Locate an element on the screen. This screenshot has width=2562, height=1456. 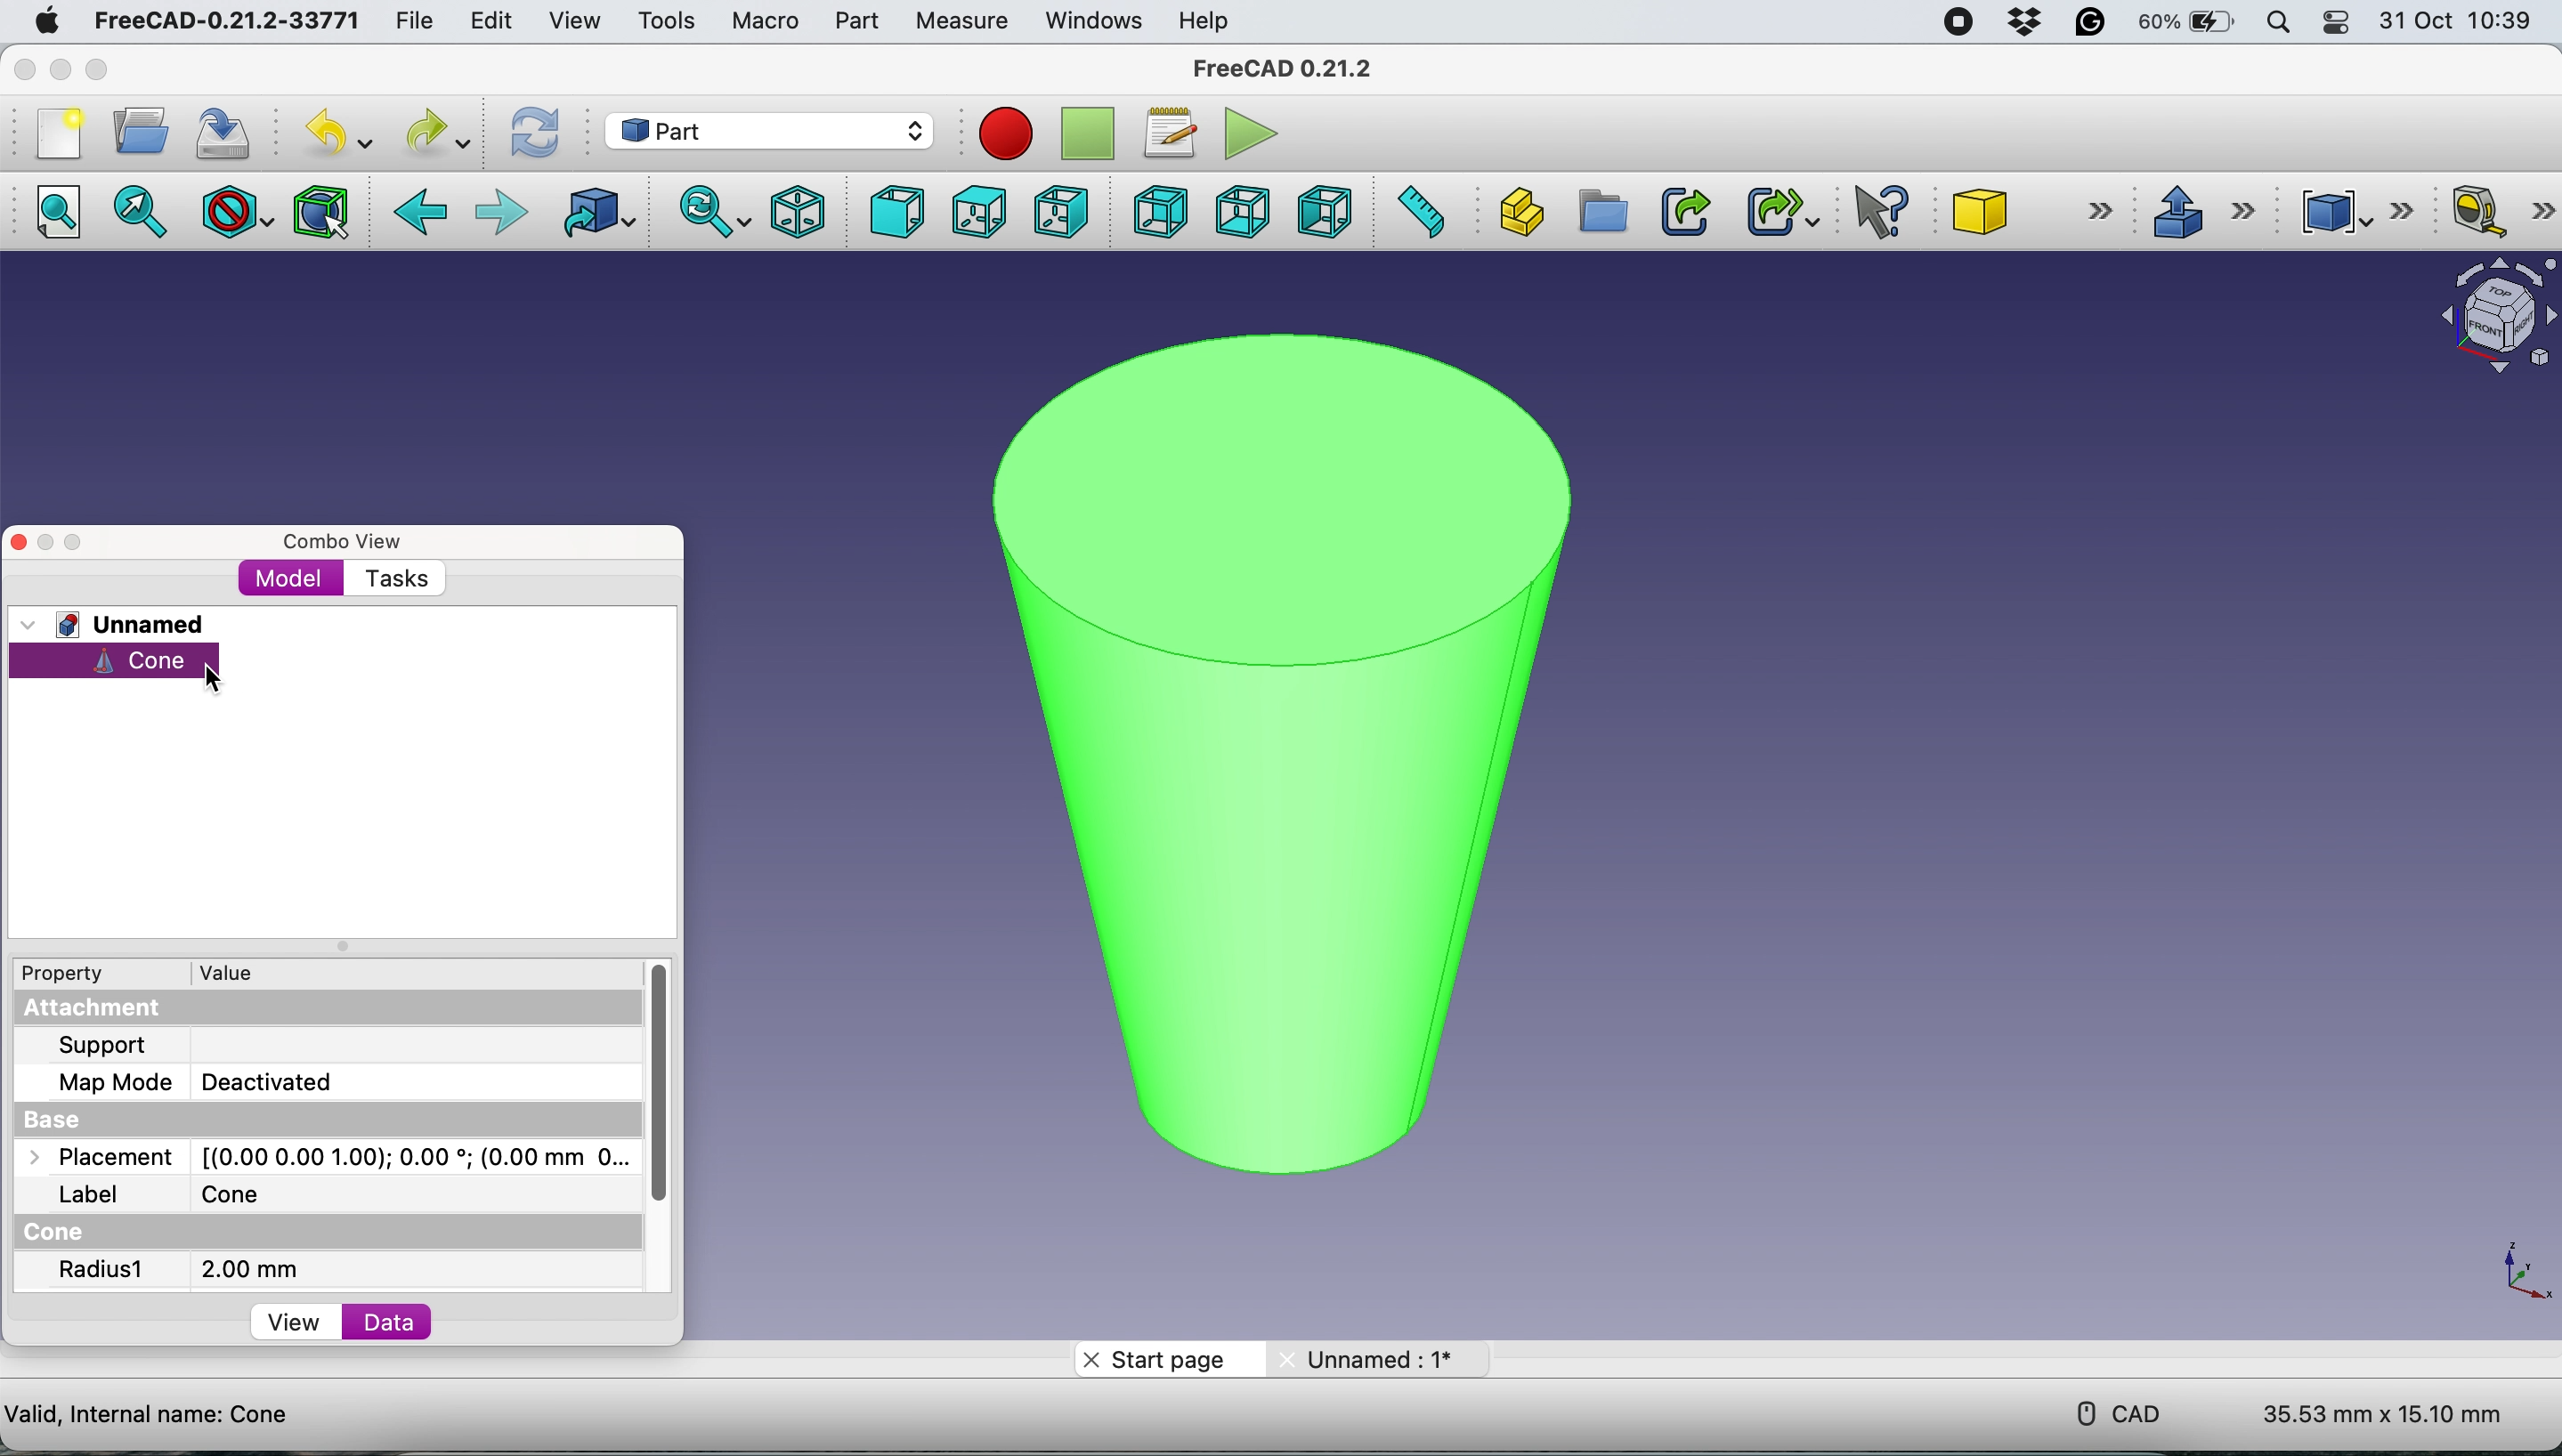
unnamed is located at coordinates (120, 624).